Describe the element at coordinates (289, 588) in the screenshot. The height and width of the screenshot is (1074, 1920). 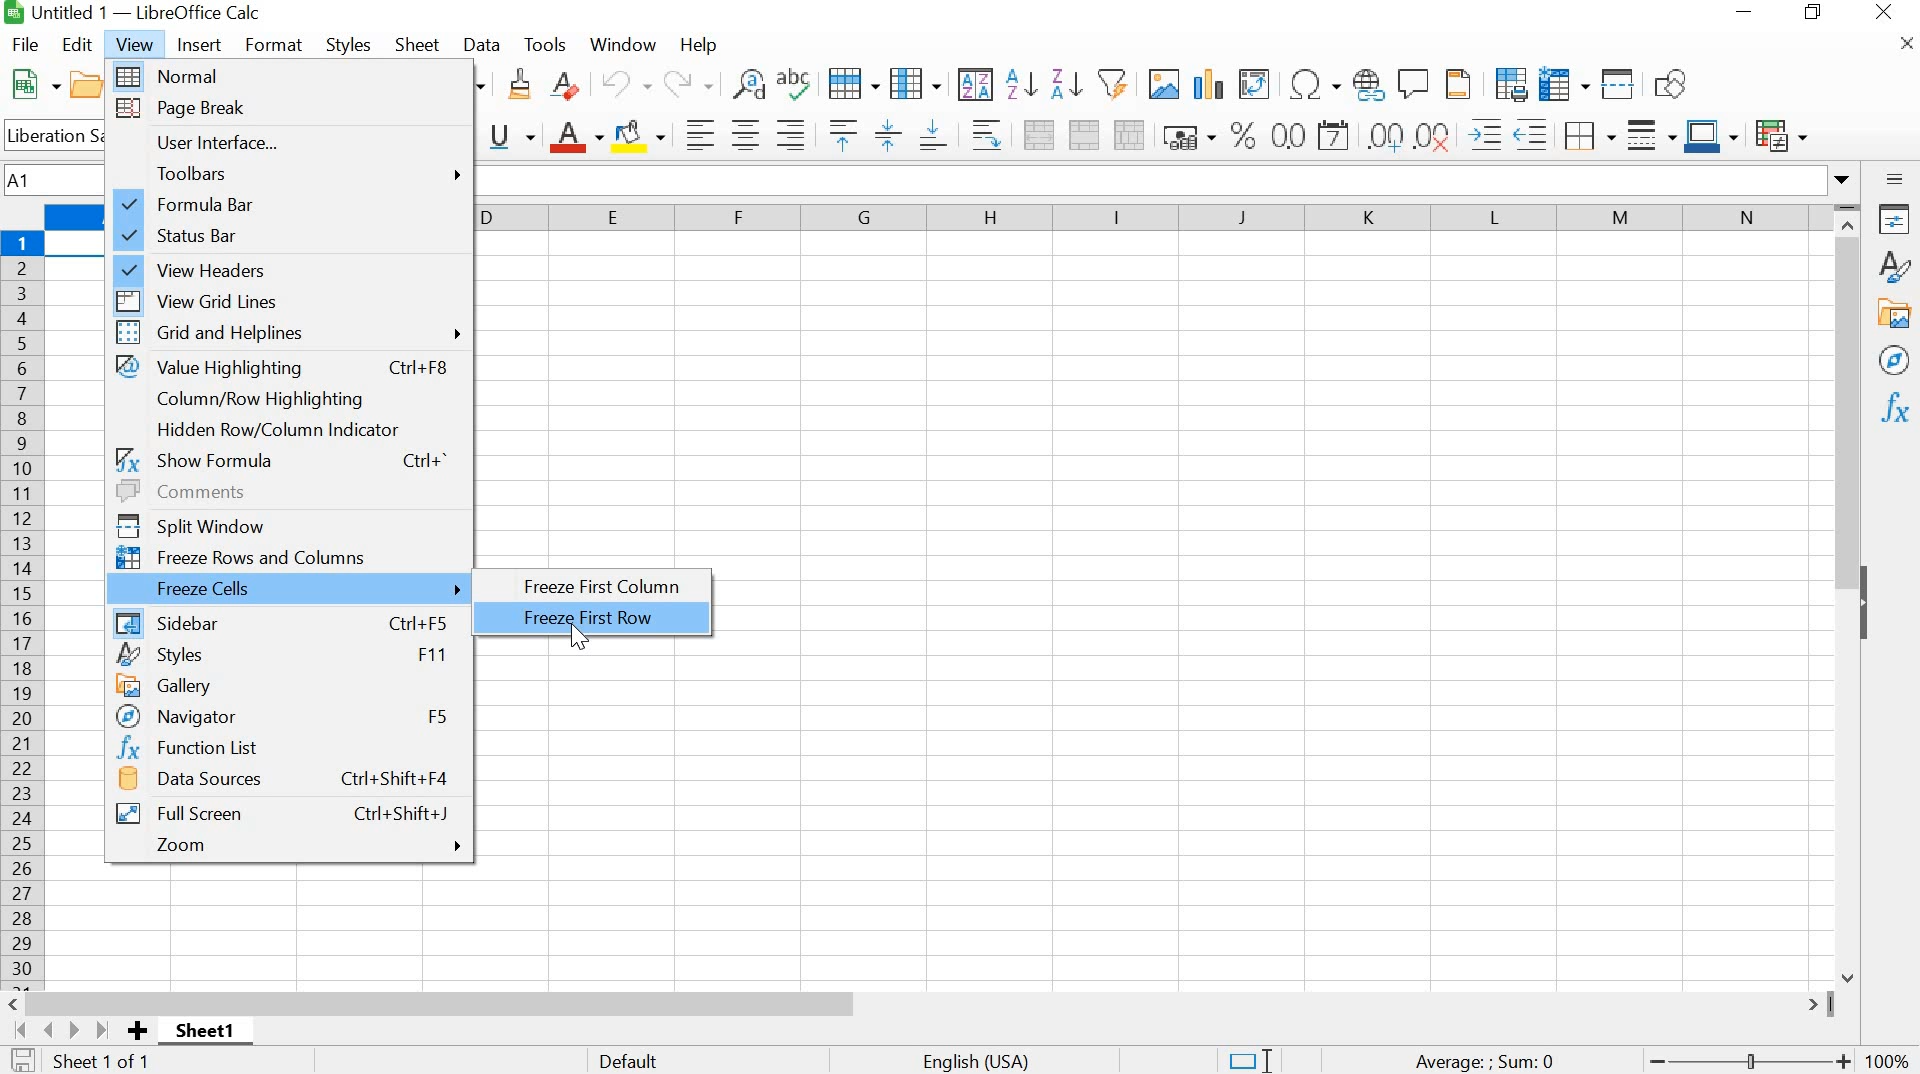
I see `FREEZE CELLS` at that location.